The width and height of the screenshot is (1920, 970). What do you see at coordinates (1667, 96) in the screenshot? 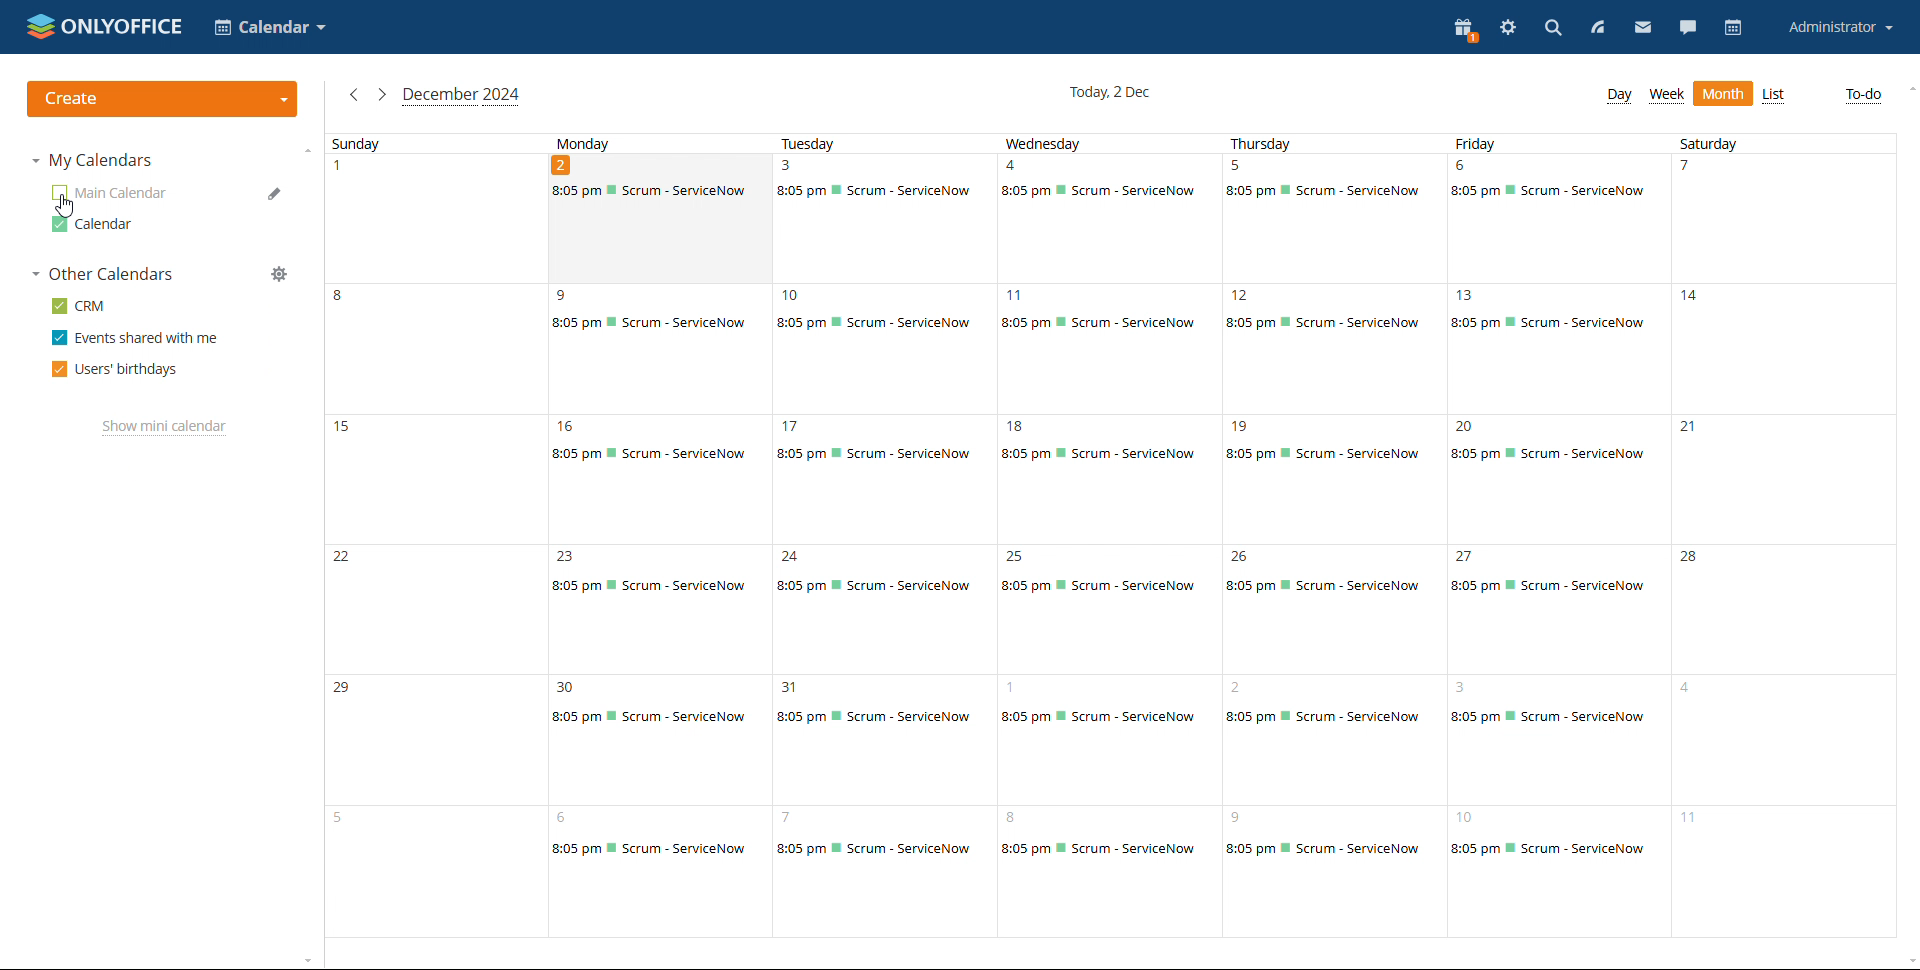
I see `week view` at bounding box center [1667, 96].